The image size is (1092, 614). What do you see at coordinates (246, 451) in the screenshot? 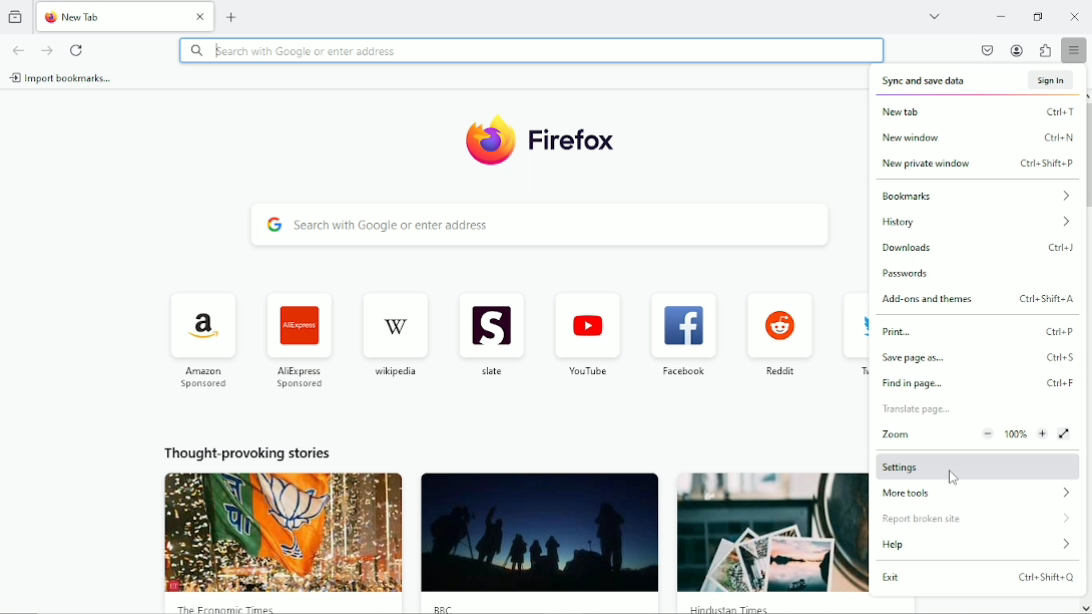
I see `Thought provoking stories` at bounding box center [246, 451].